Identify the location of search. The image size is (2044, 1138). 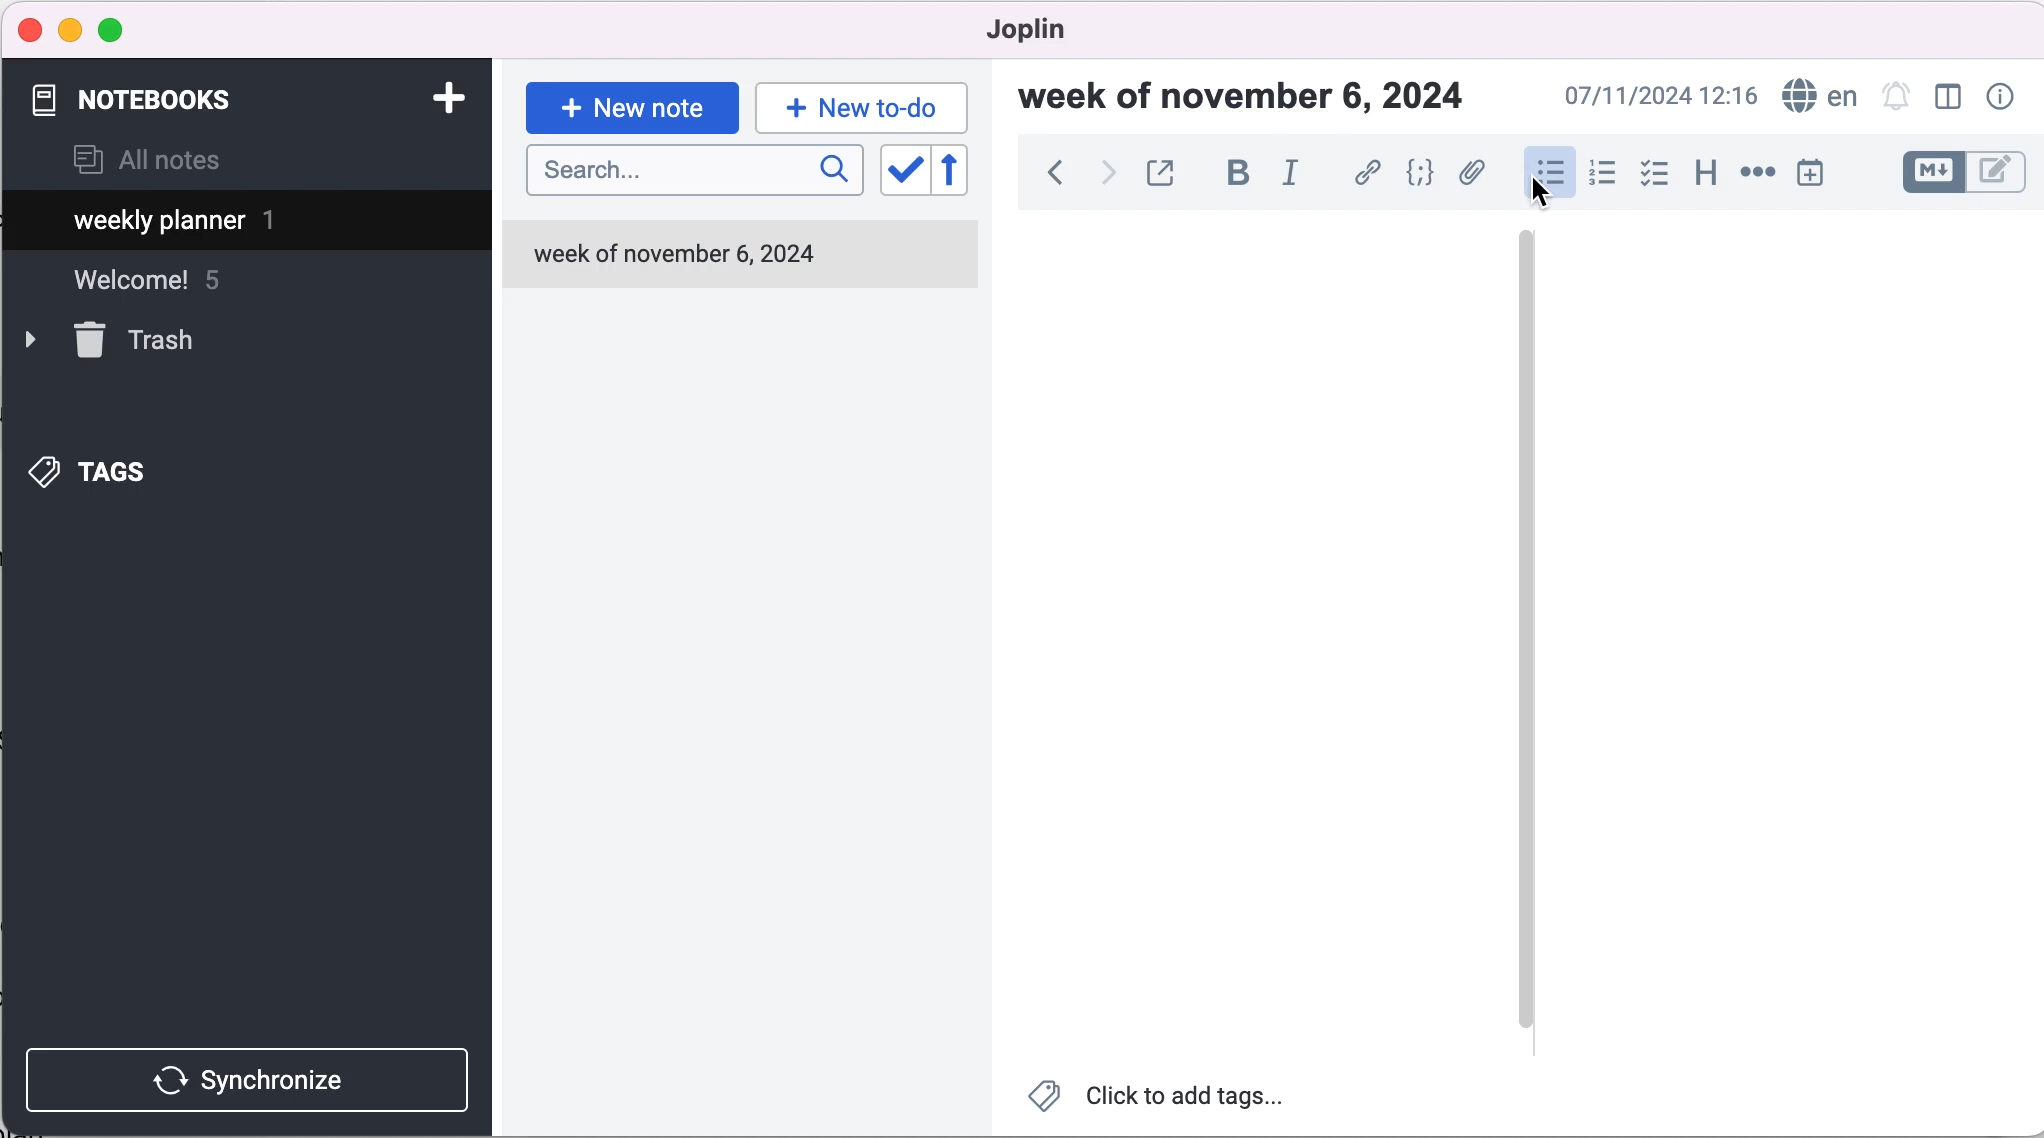
(694, 171).